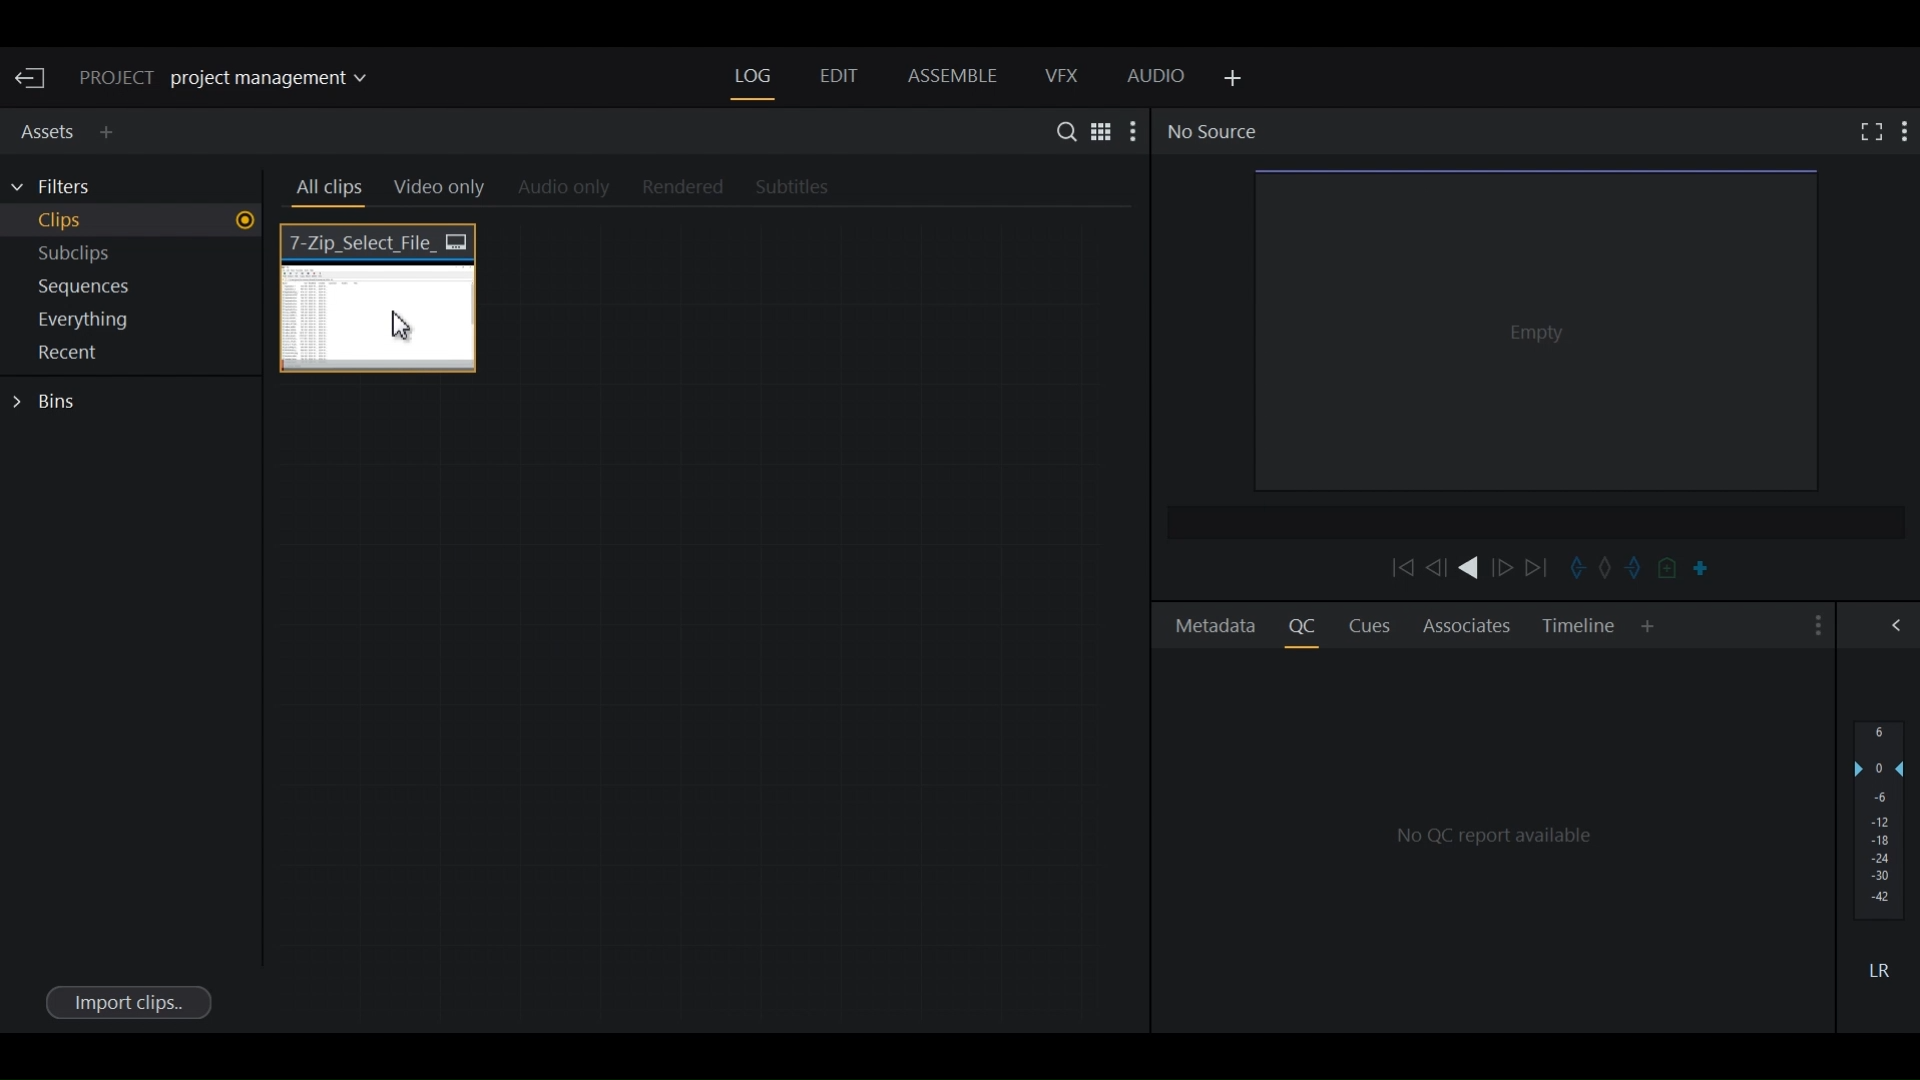  Describe the element at coordinates (1061, 131) in the screenshot. I see `Search in assets and Bins` at that location.